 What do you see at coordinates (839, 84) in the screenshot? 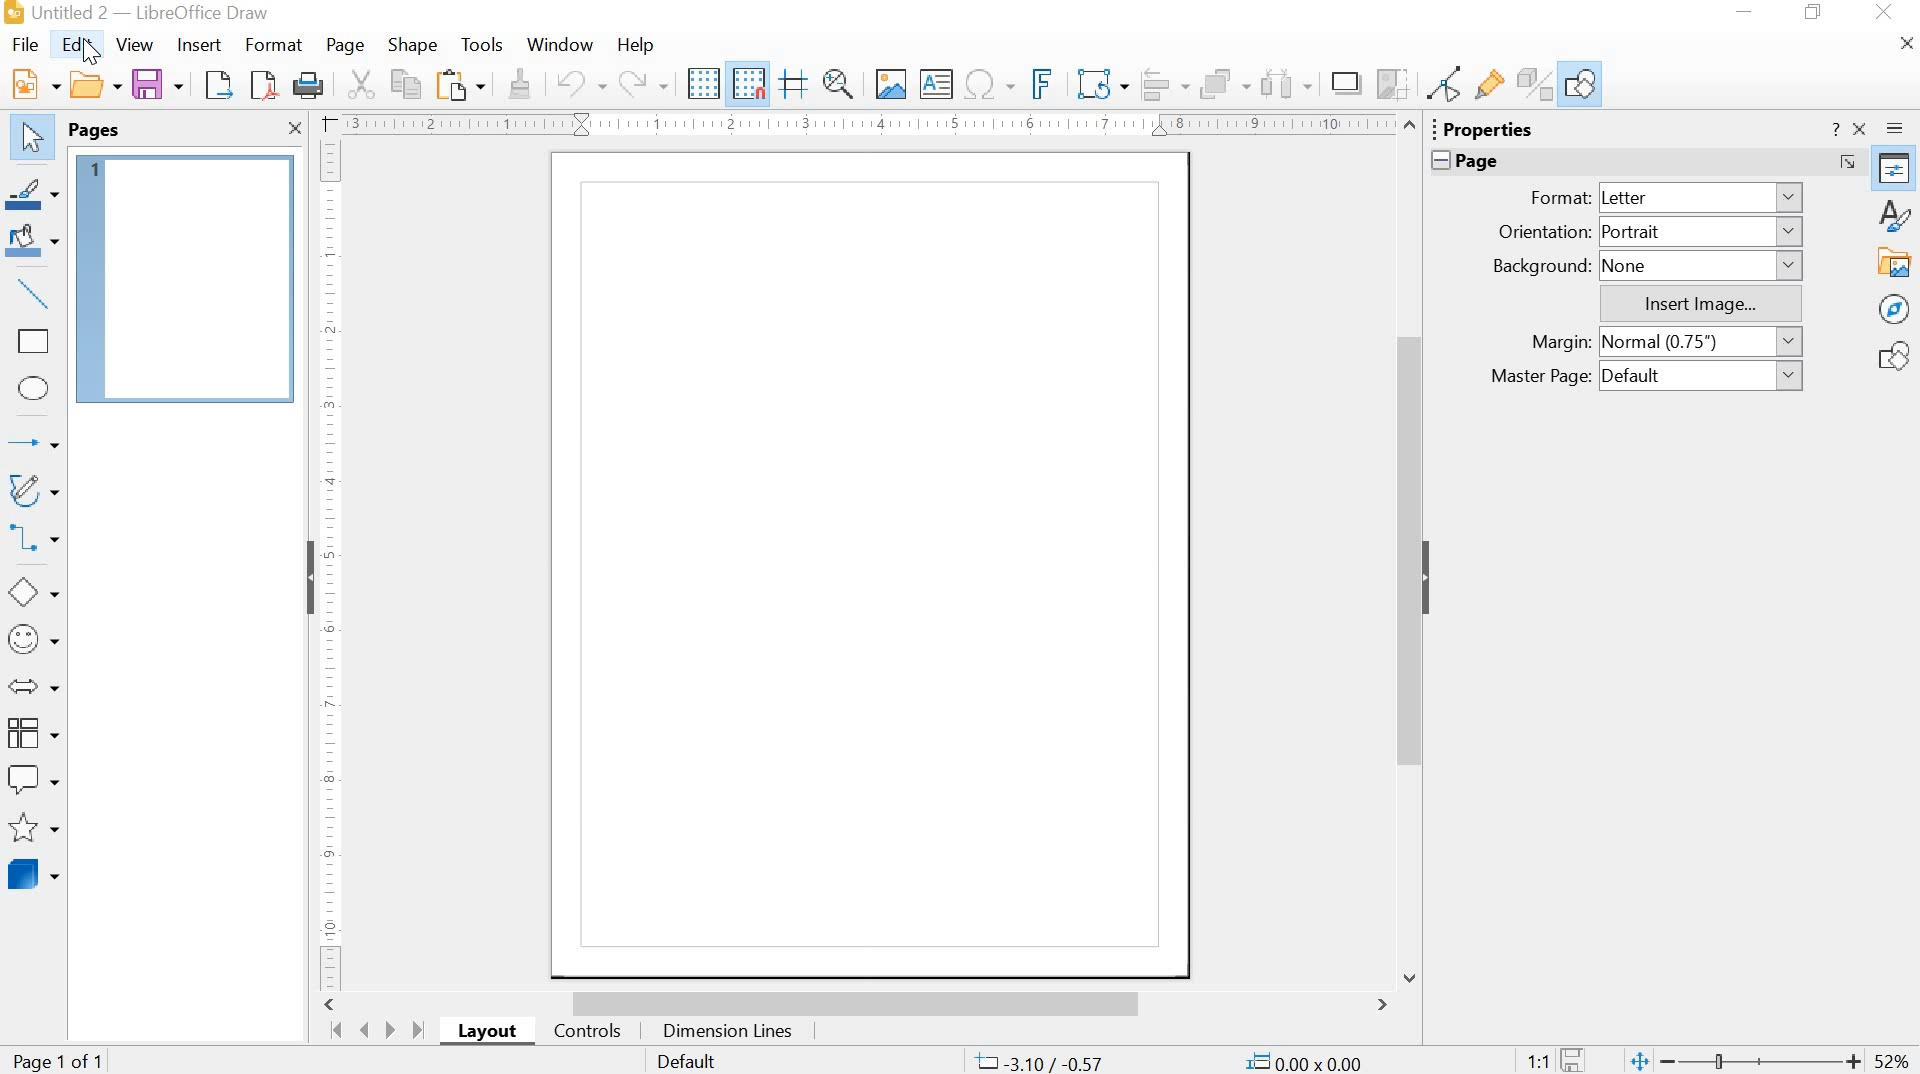
I see `Zoom & Pan (Ctrl to Zoom Out, Shift to Pan)` at bounding box center [839, 84].